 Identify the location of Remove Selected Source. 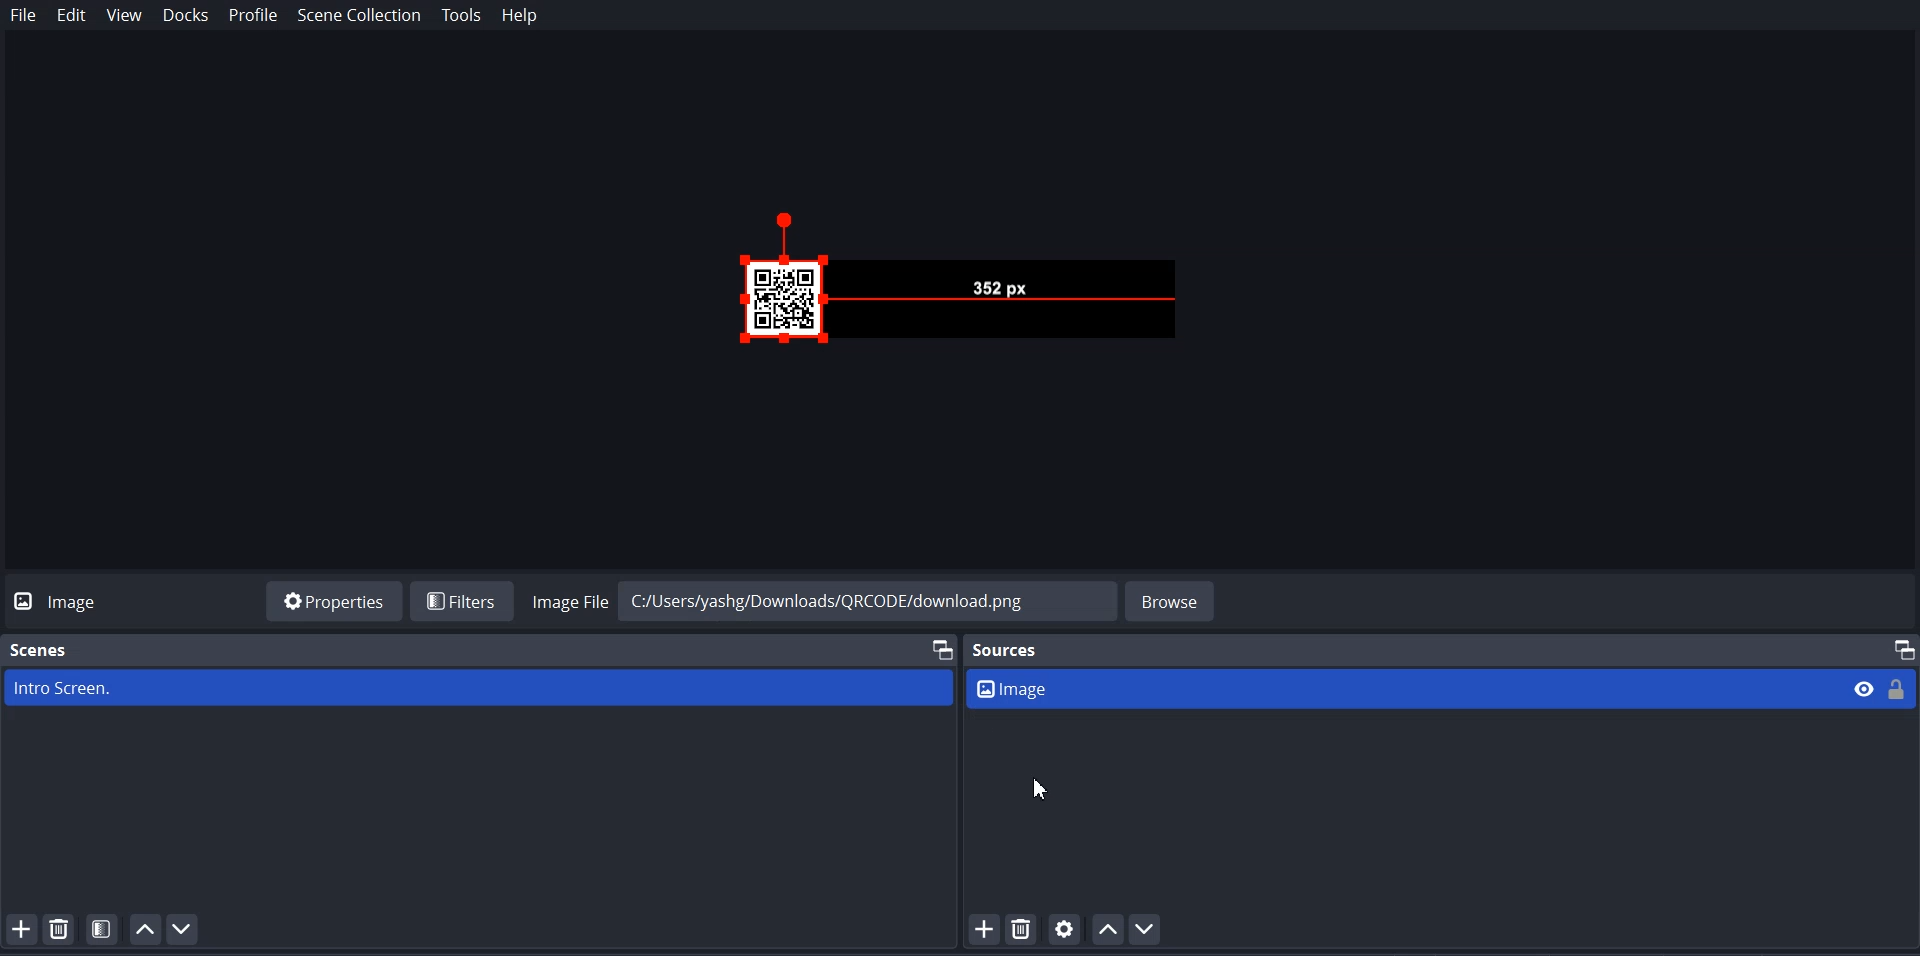
(1022, 929).